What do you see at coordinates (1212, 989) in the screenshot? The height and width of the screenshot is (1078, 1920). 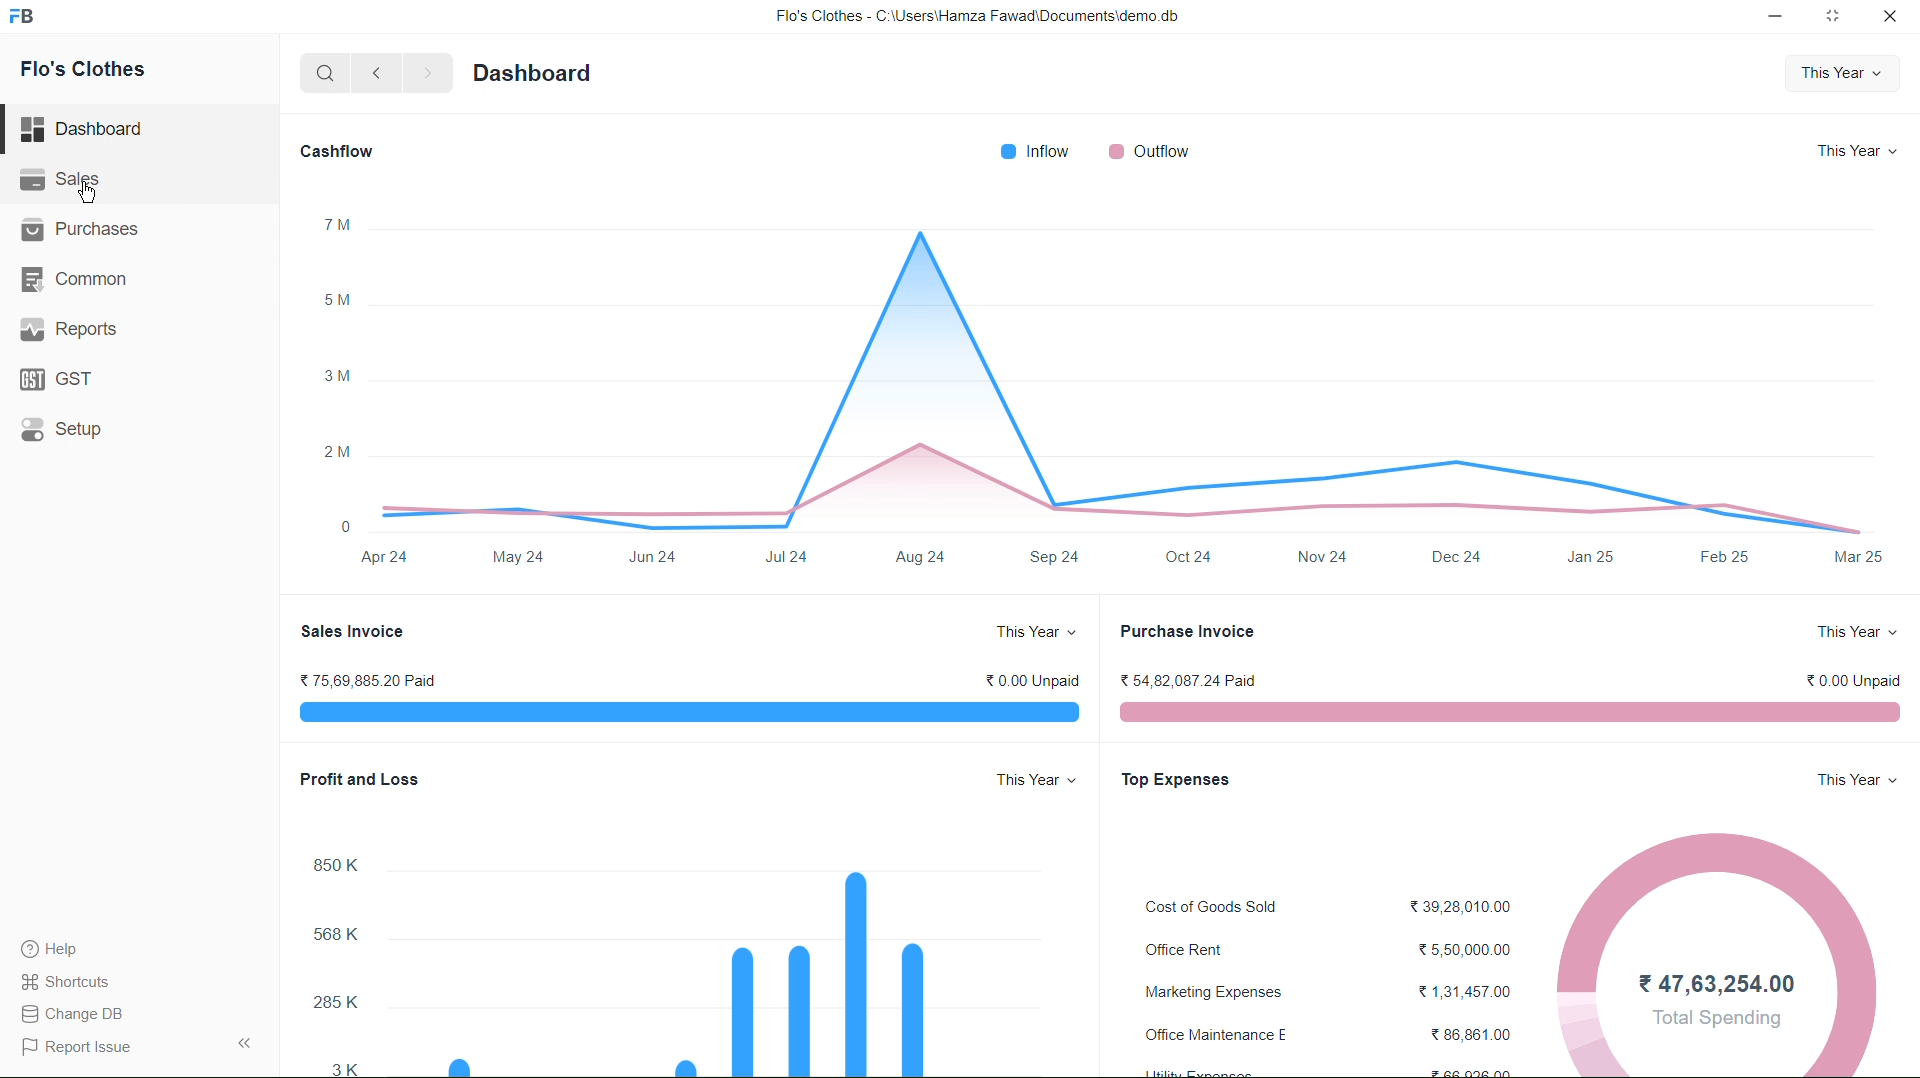 I see `Marketing Expenses` at bounding box center [1212, 989].